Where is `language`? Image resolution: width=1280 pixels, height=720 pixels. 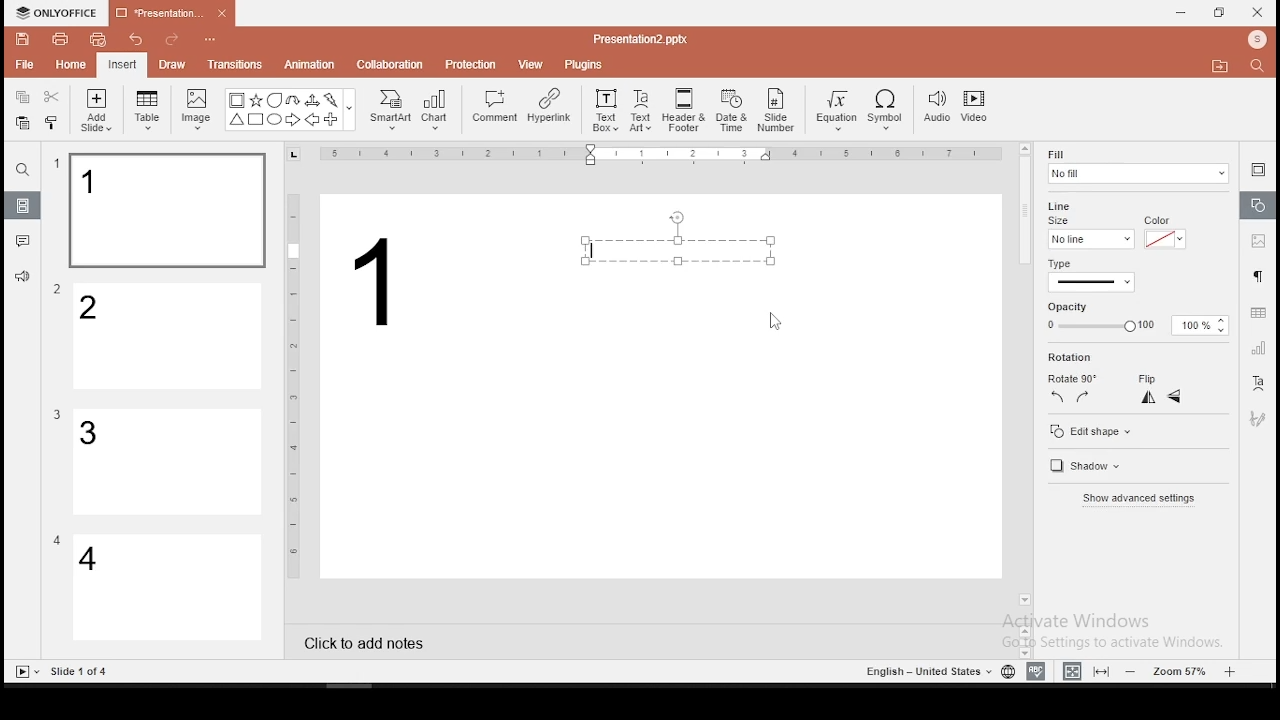
language is located at coordinates (1007, 672).